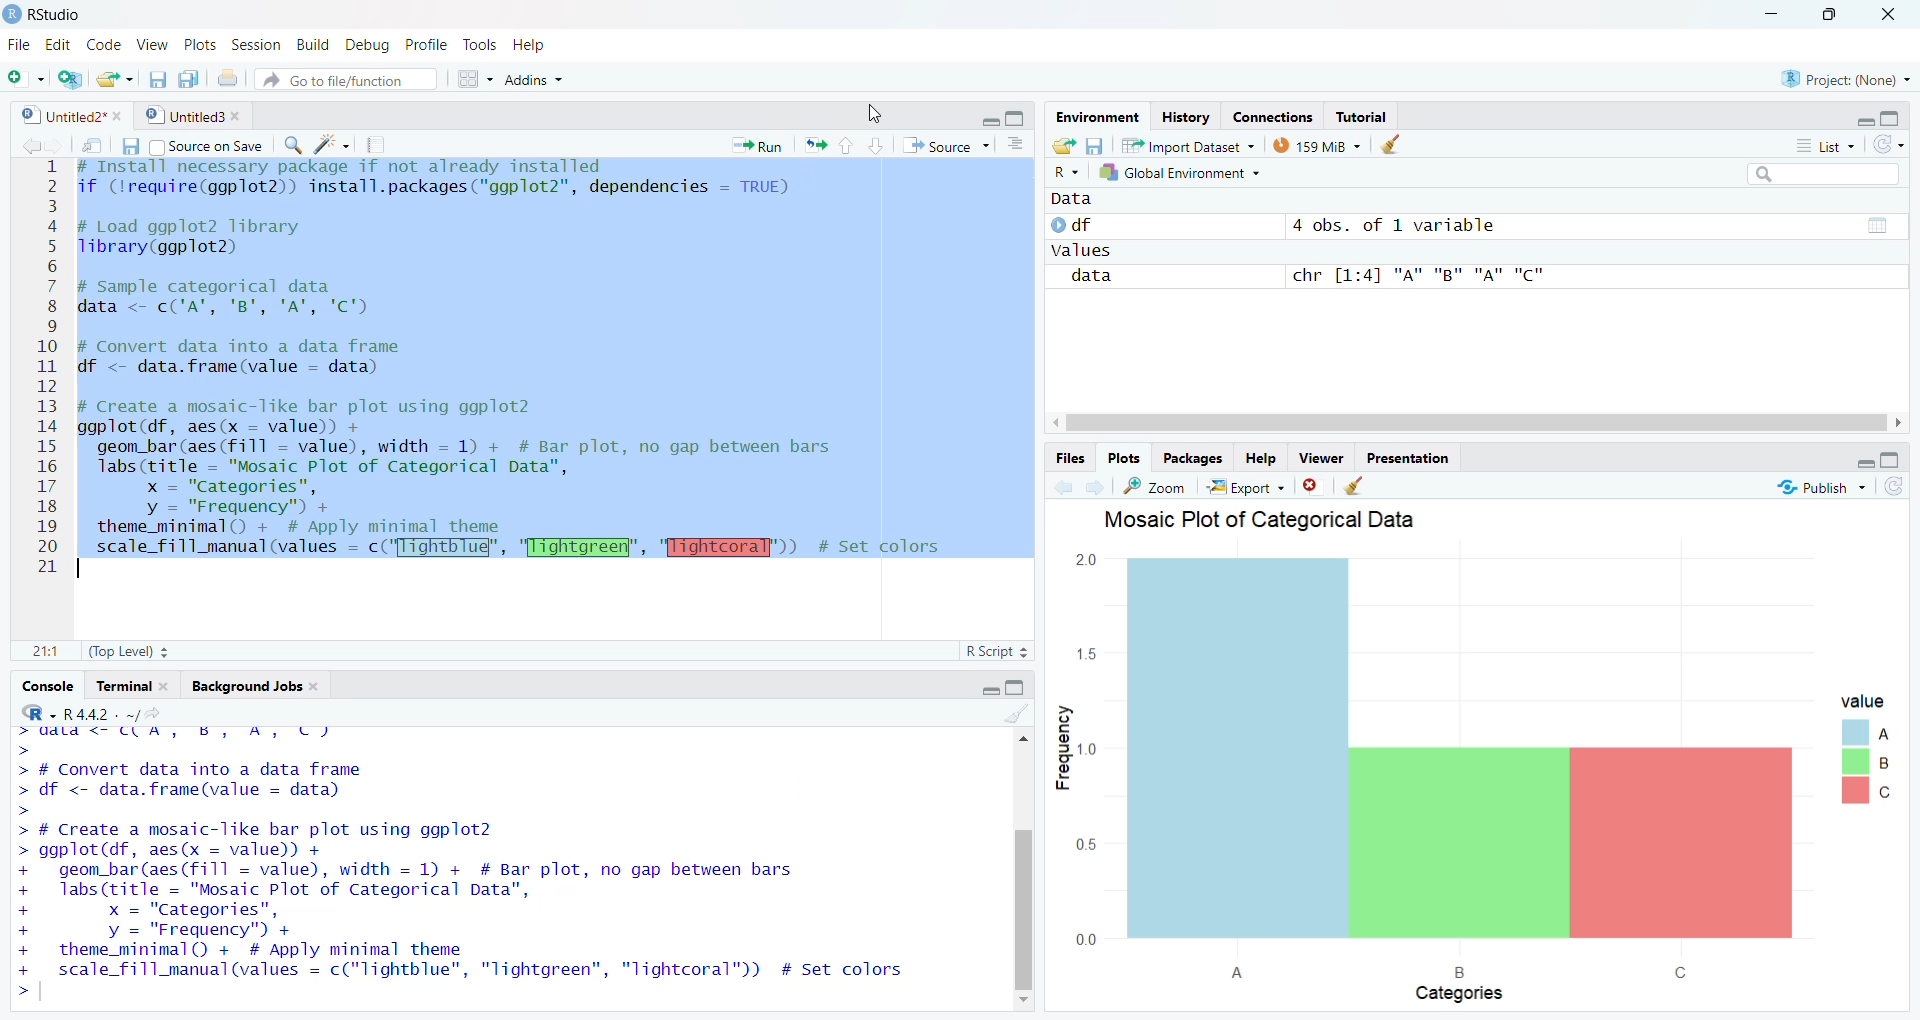 This screenshot has width=1920, height=1020. Describe the element at coordinates (474, 911) in the screenshot. I see `> # Create a mosaic-like bar plot using ggplot2

> ggplot(df, aes(x = value)) +

+ geom_bar(aes(fi1l = value), width = 1) + # Bar plot, no gap between bars

+ labs(title = "Mosaic Plot of Categorical Data",

+ x = "Categories",

+ y = "Frequency") +

+ theme_minimal() + # Apply minimal theme

+ scale_fill_manual(values = c("lightblue", "Tightgreen", "lightcoral™)) # Set colors
>|` at that location.